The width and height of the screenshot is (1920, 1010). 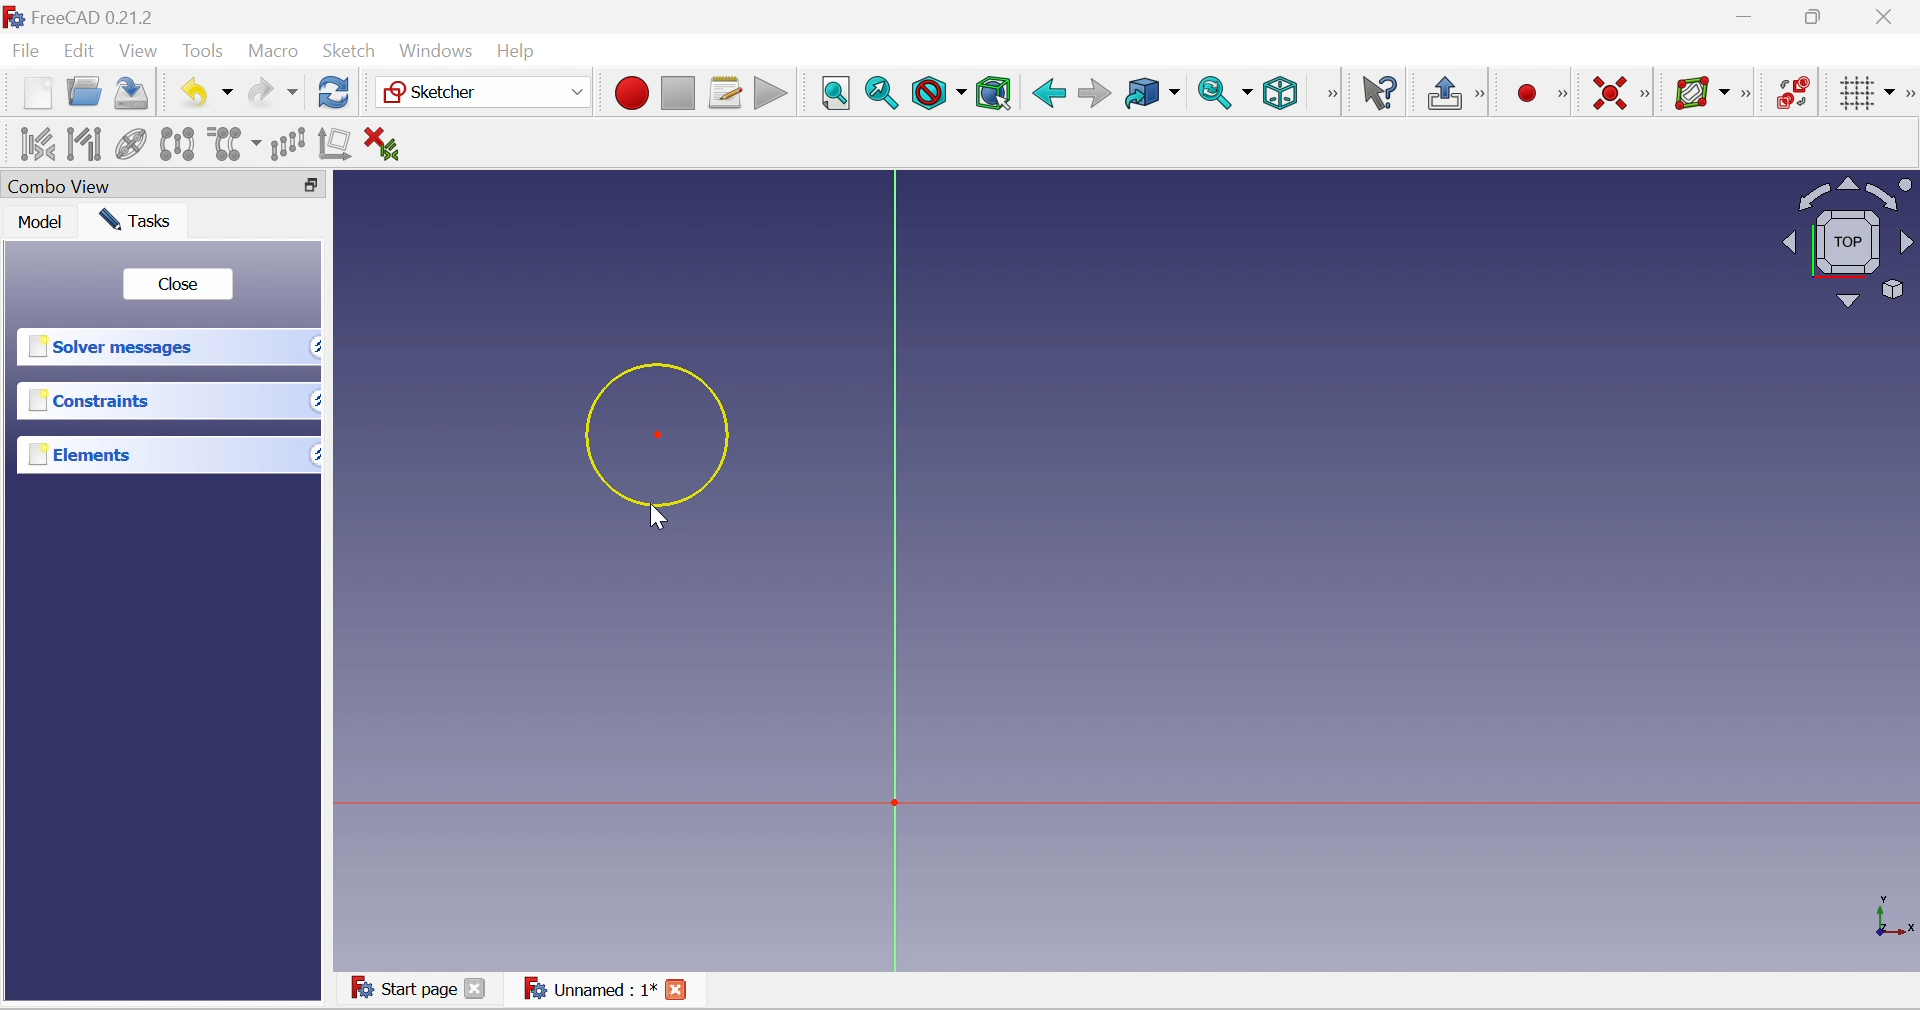 I want to click on Select associated geometry, so click(x=85, y=145).